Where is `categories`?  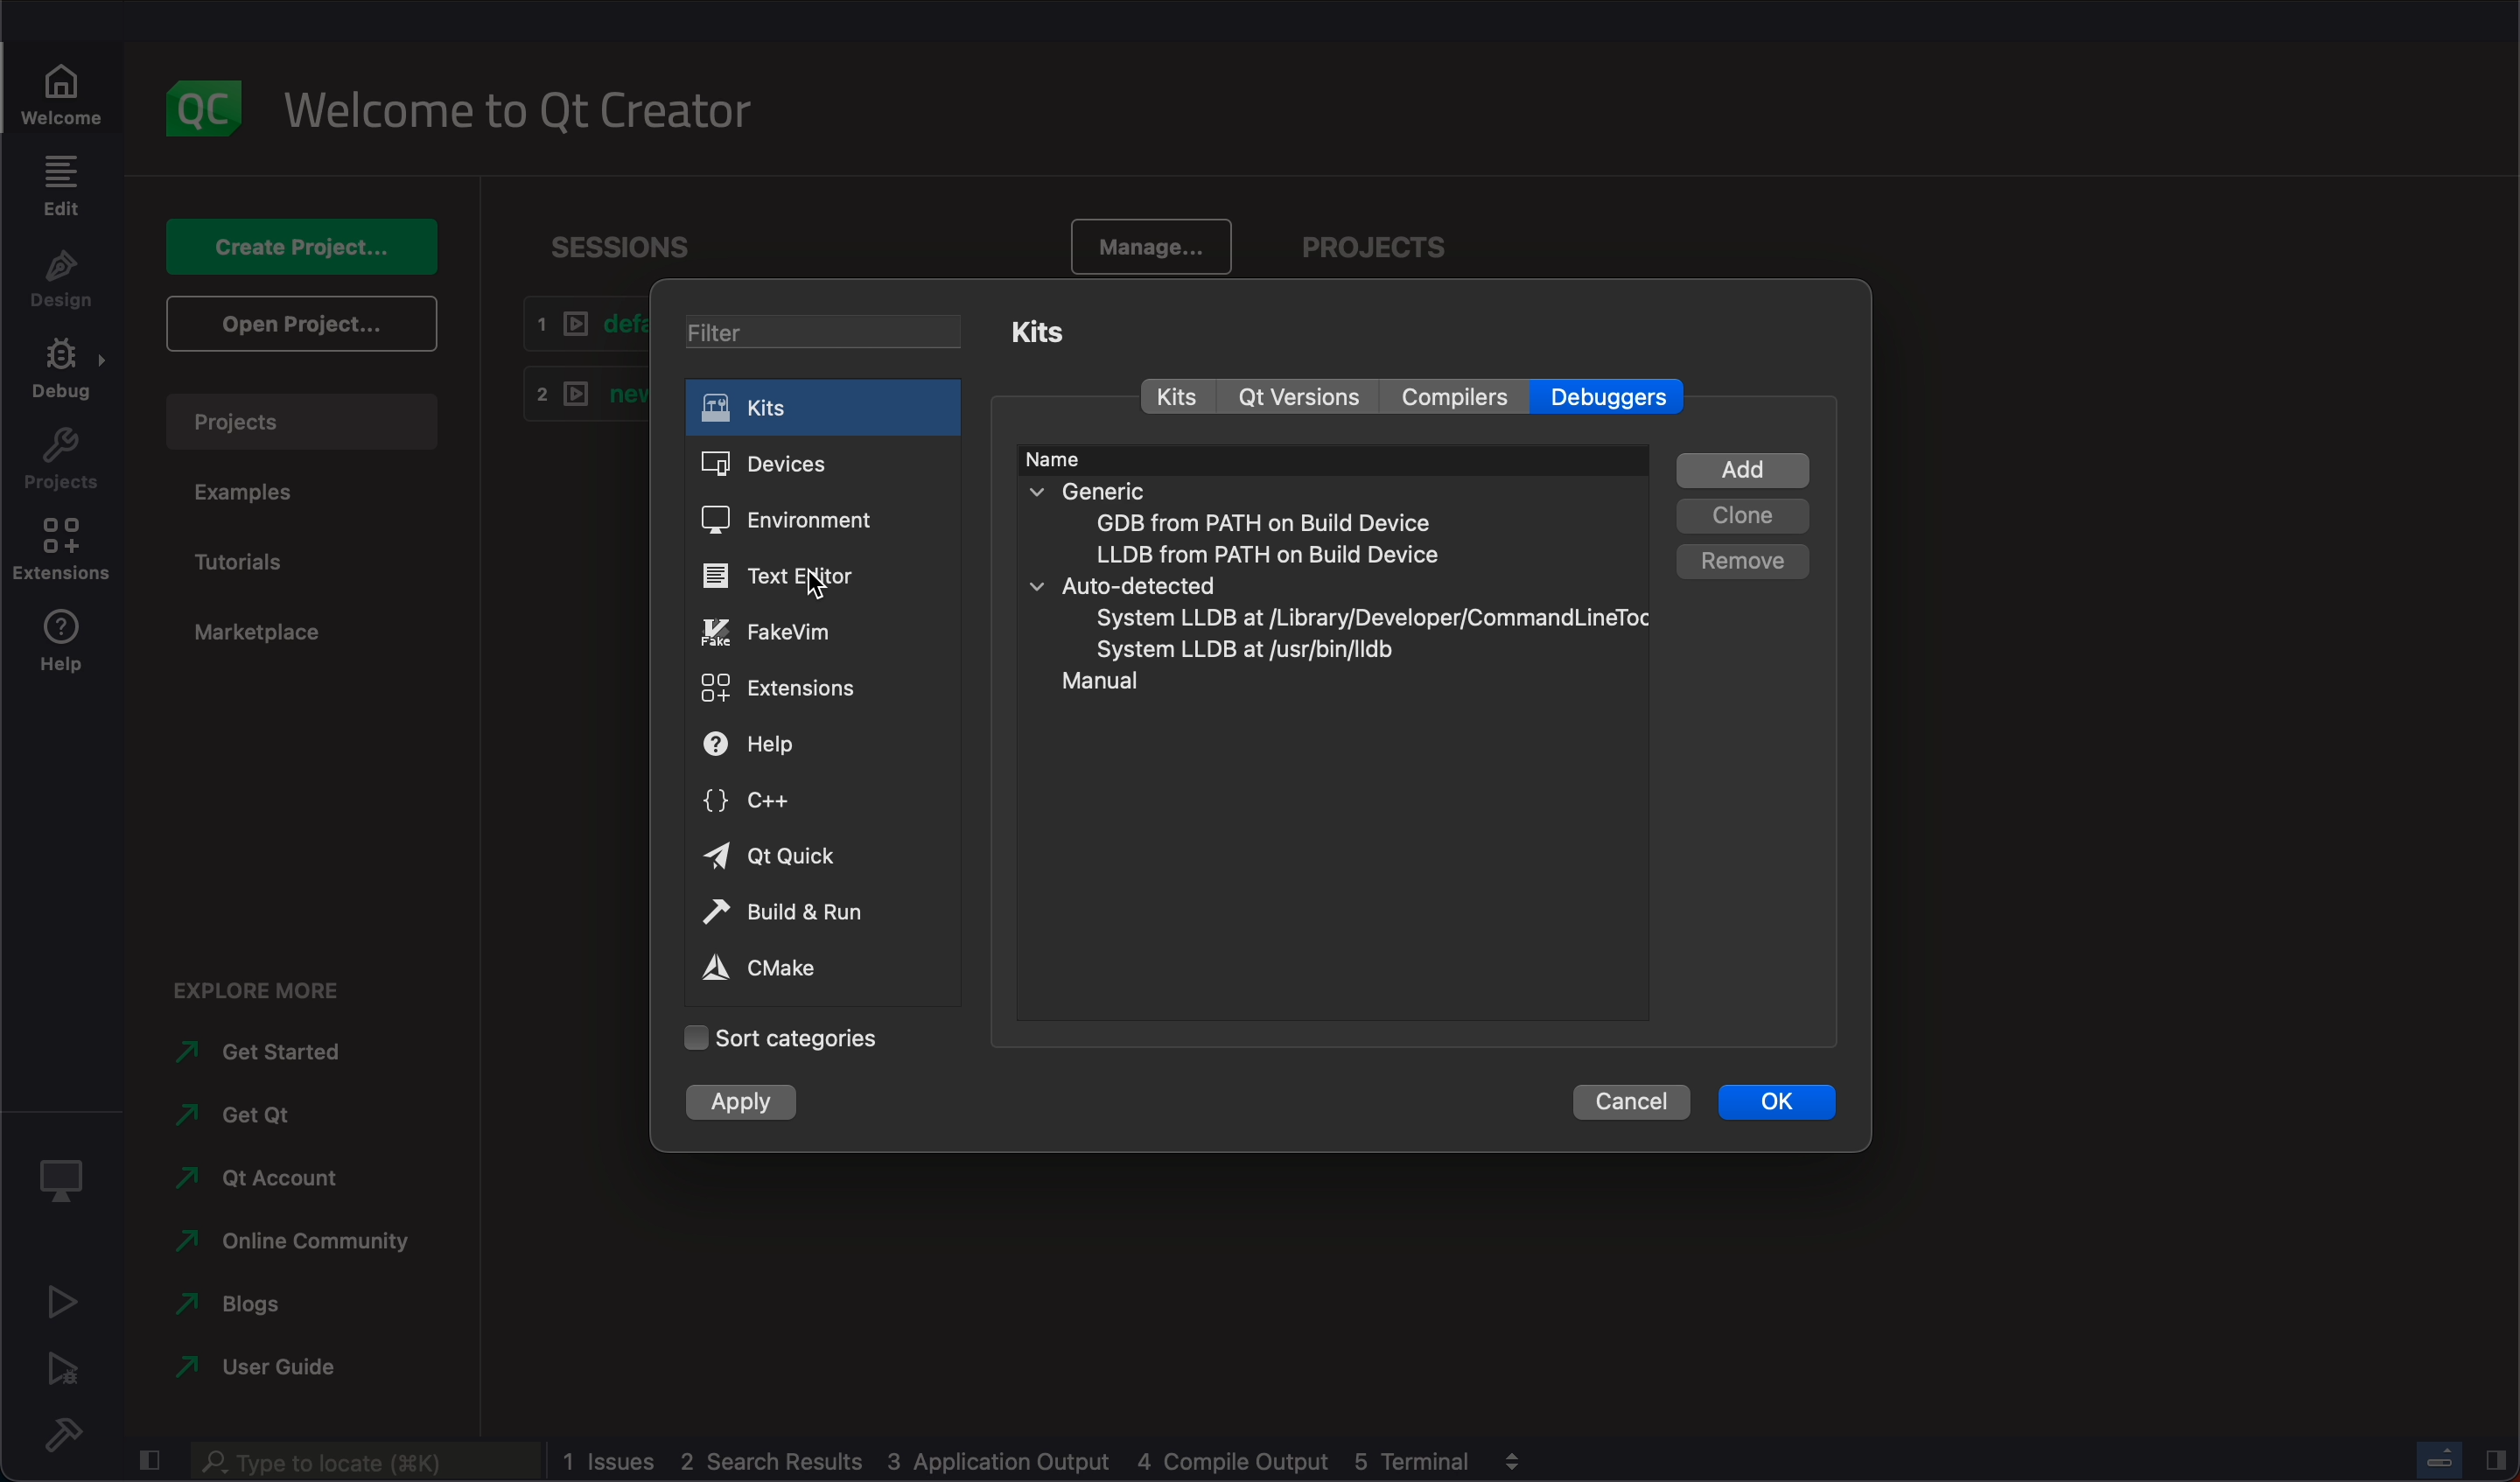 categories is located at coordinates (786, 1036).